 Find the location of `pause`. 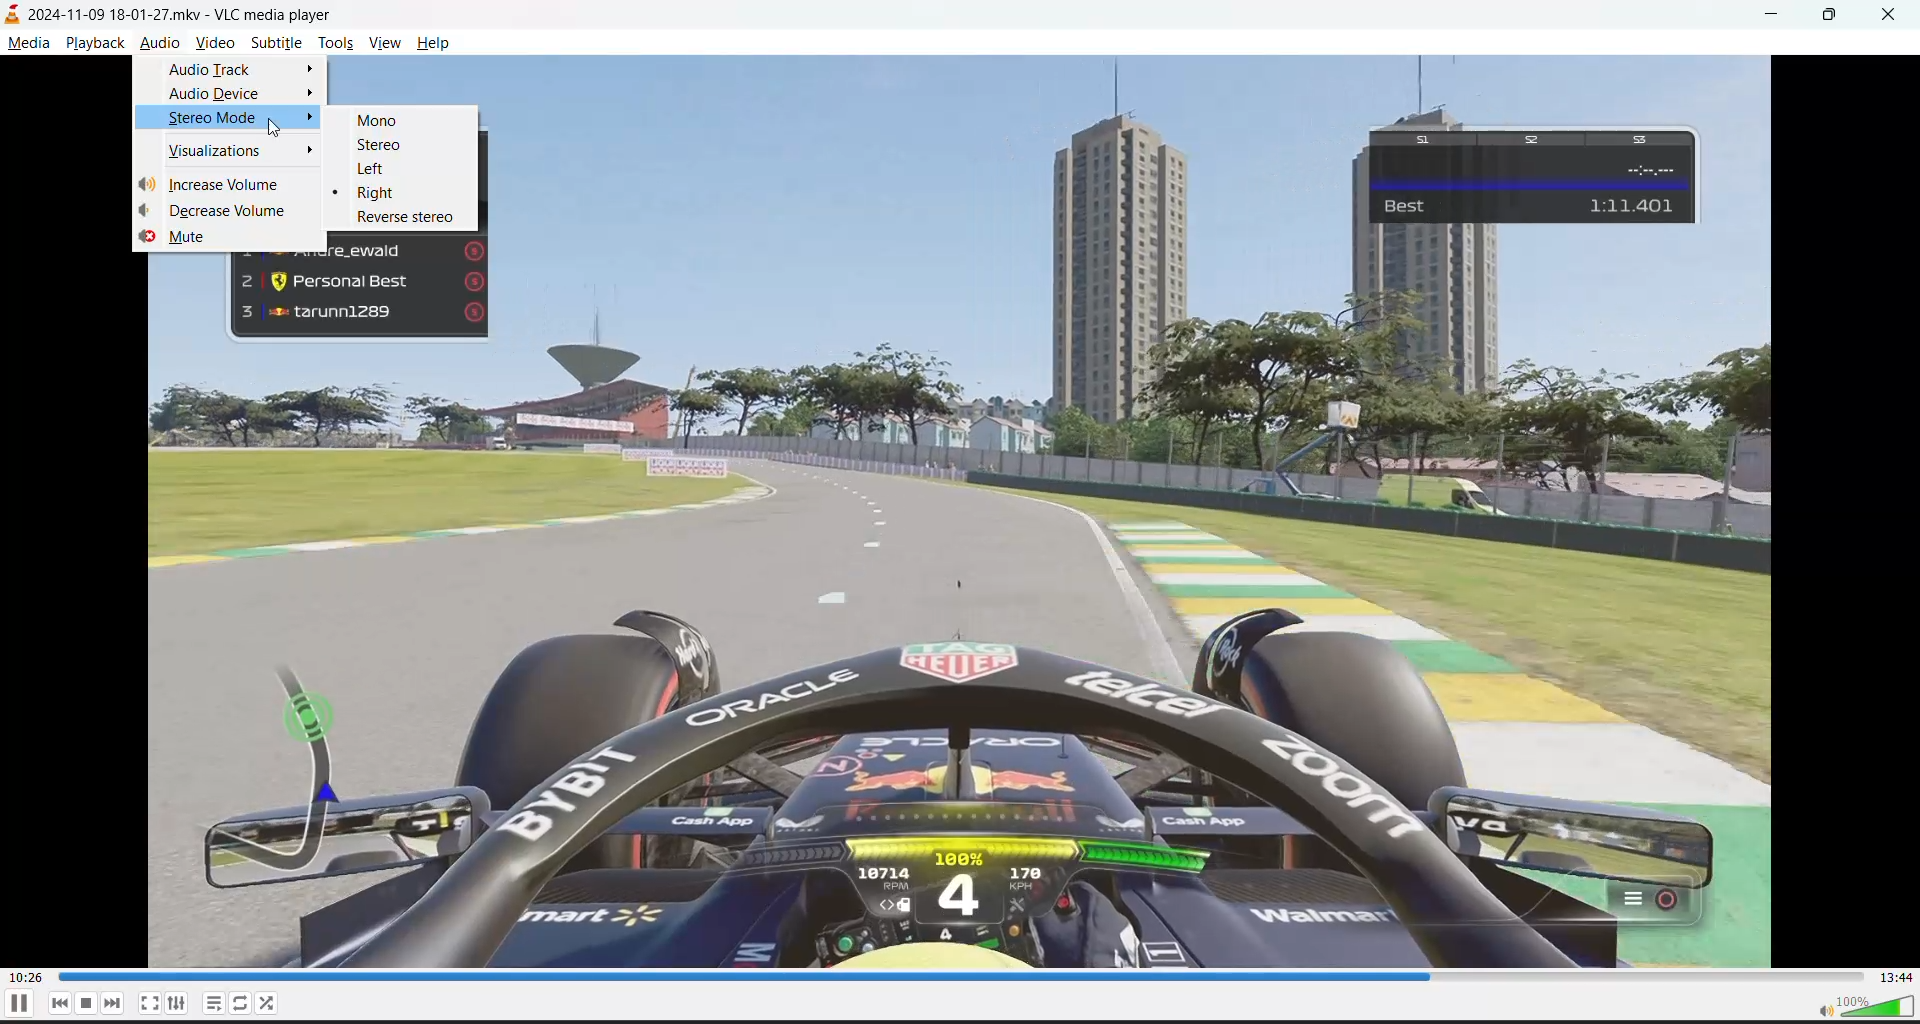

pause is located at coordinates (16, 1004).